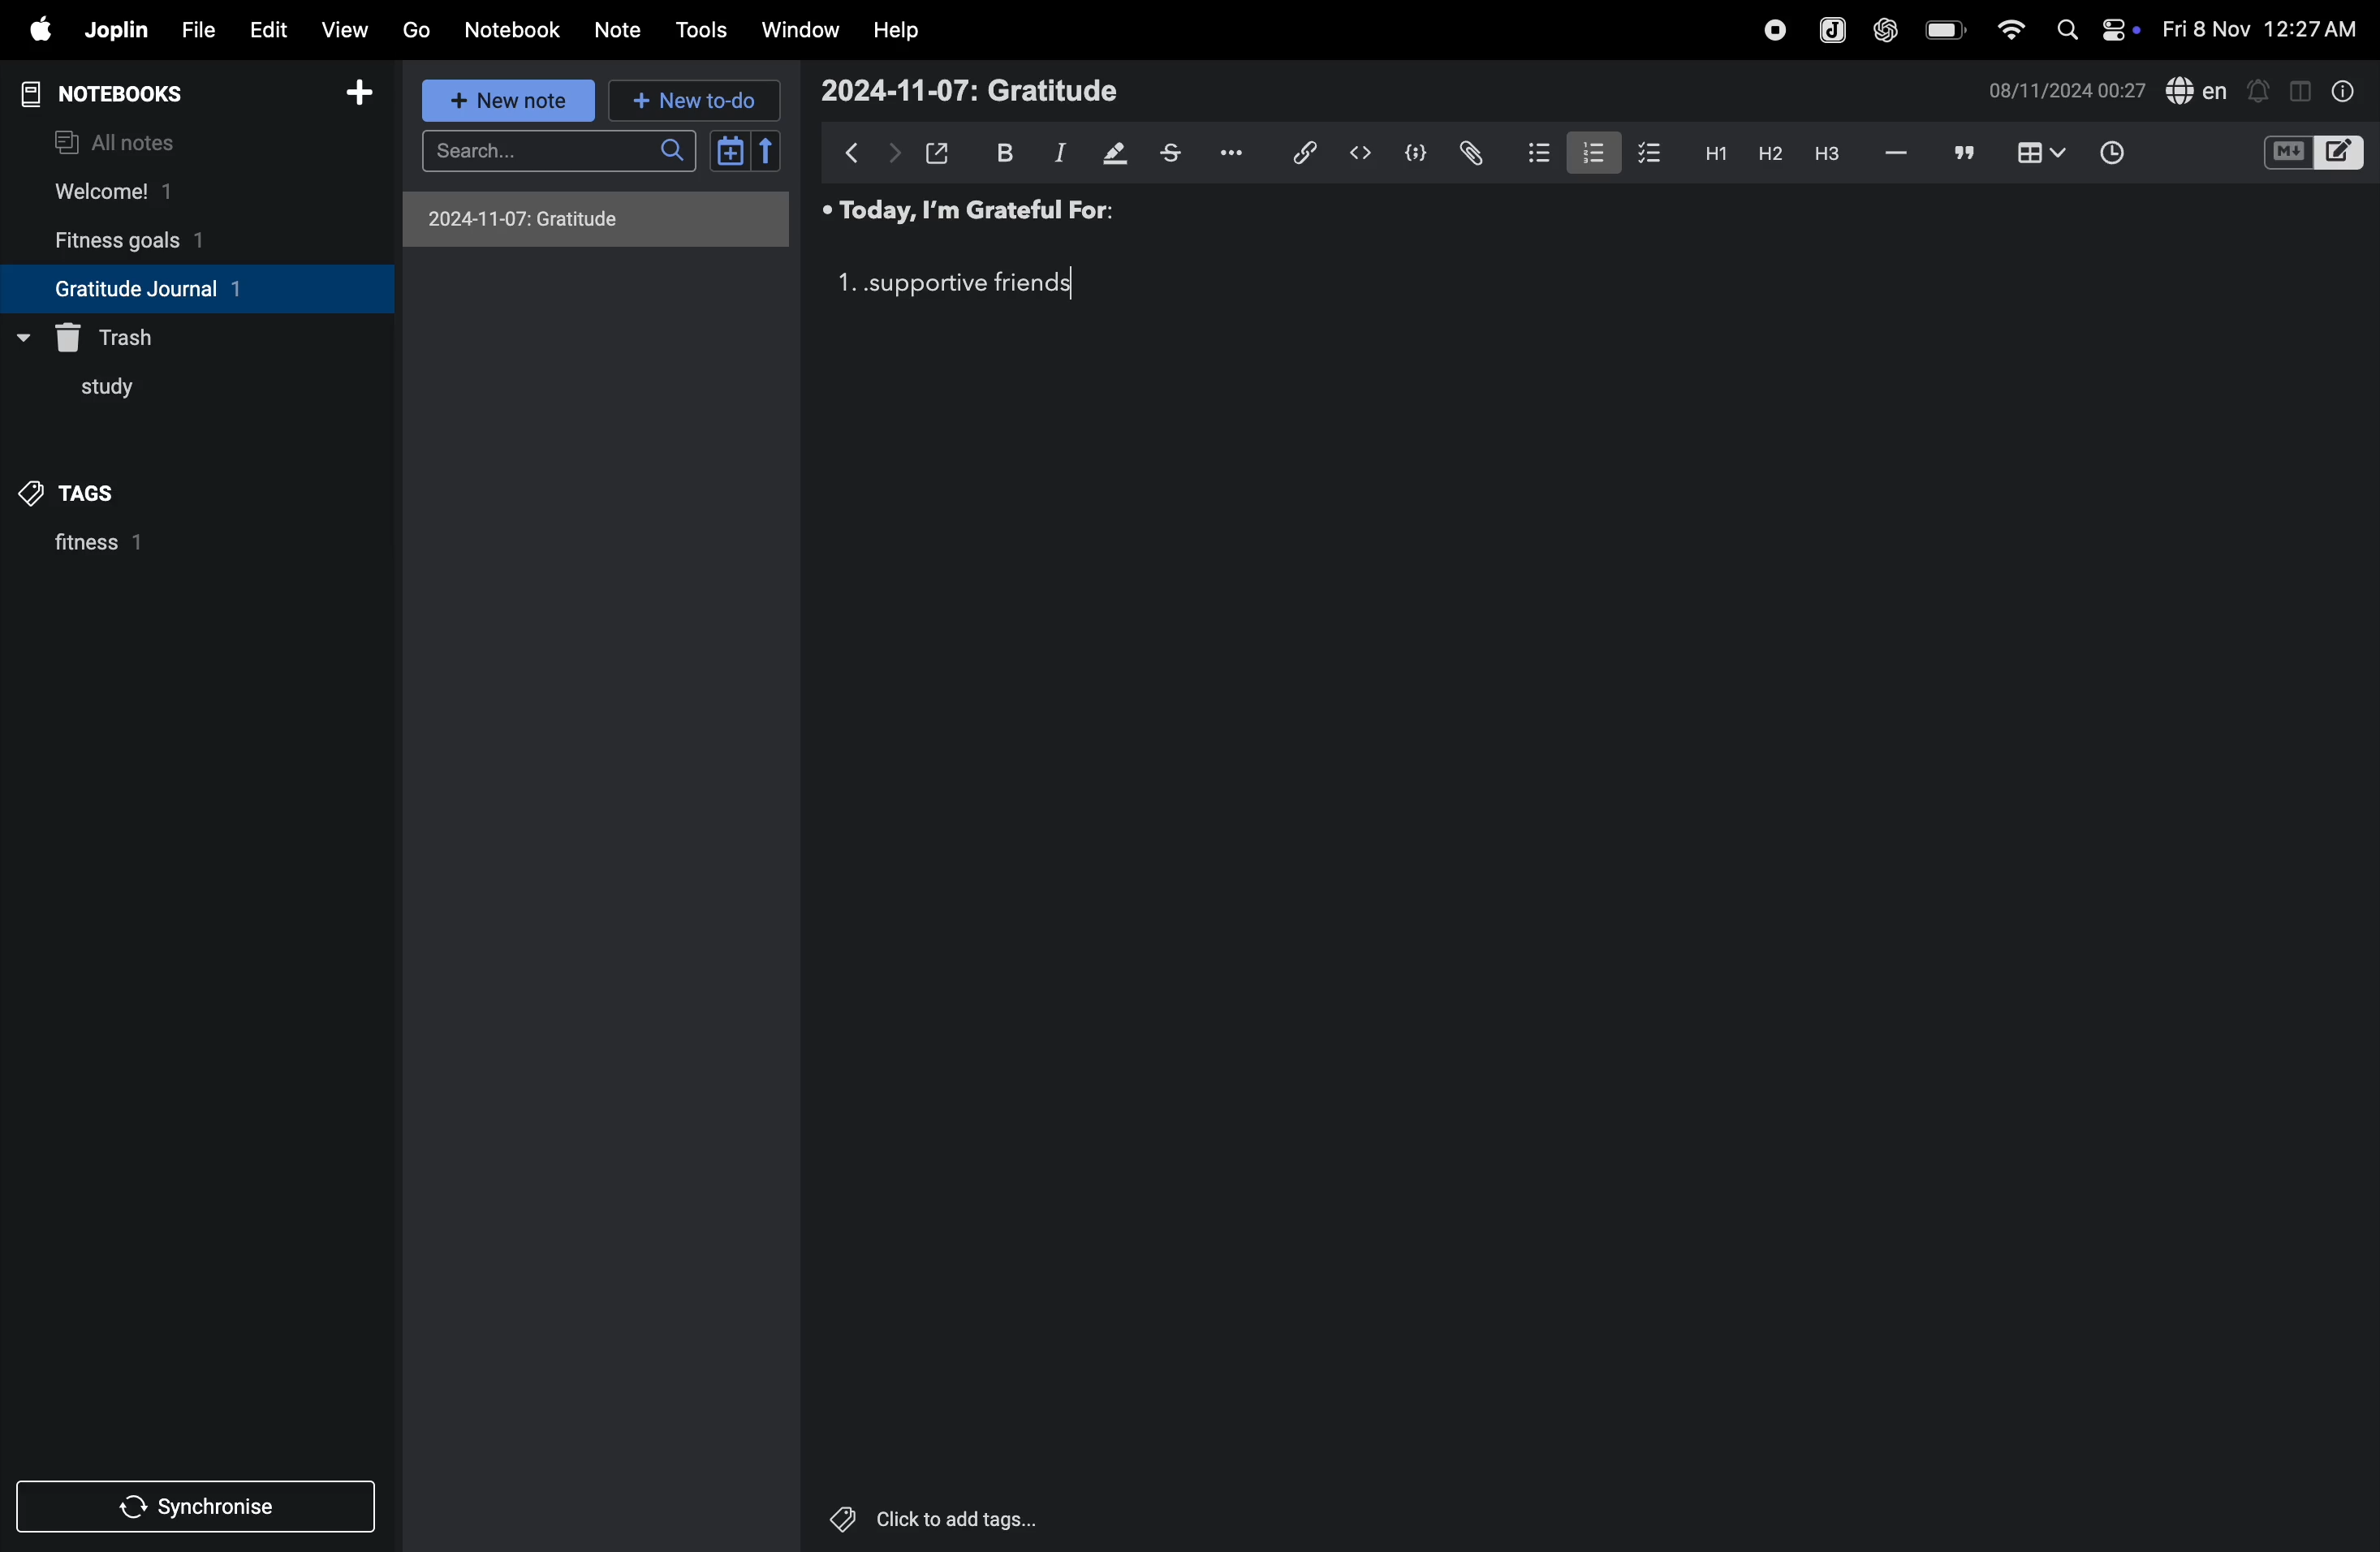 The height and width of the screenshot is (1552, 2380). What do you see at coordinates (2199, 89) in the screenshot?
I see `spell check` at bounding box center [2199, 89].